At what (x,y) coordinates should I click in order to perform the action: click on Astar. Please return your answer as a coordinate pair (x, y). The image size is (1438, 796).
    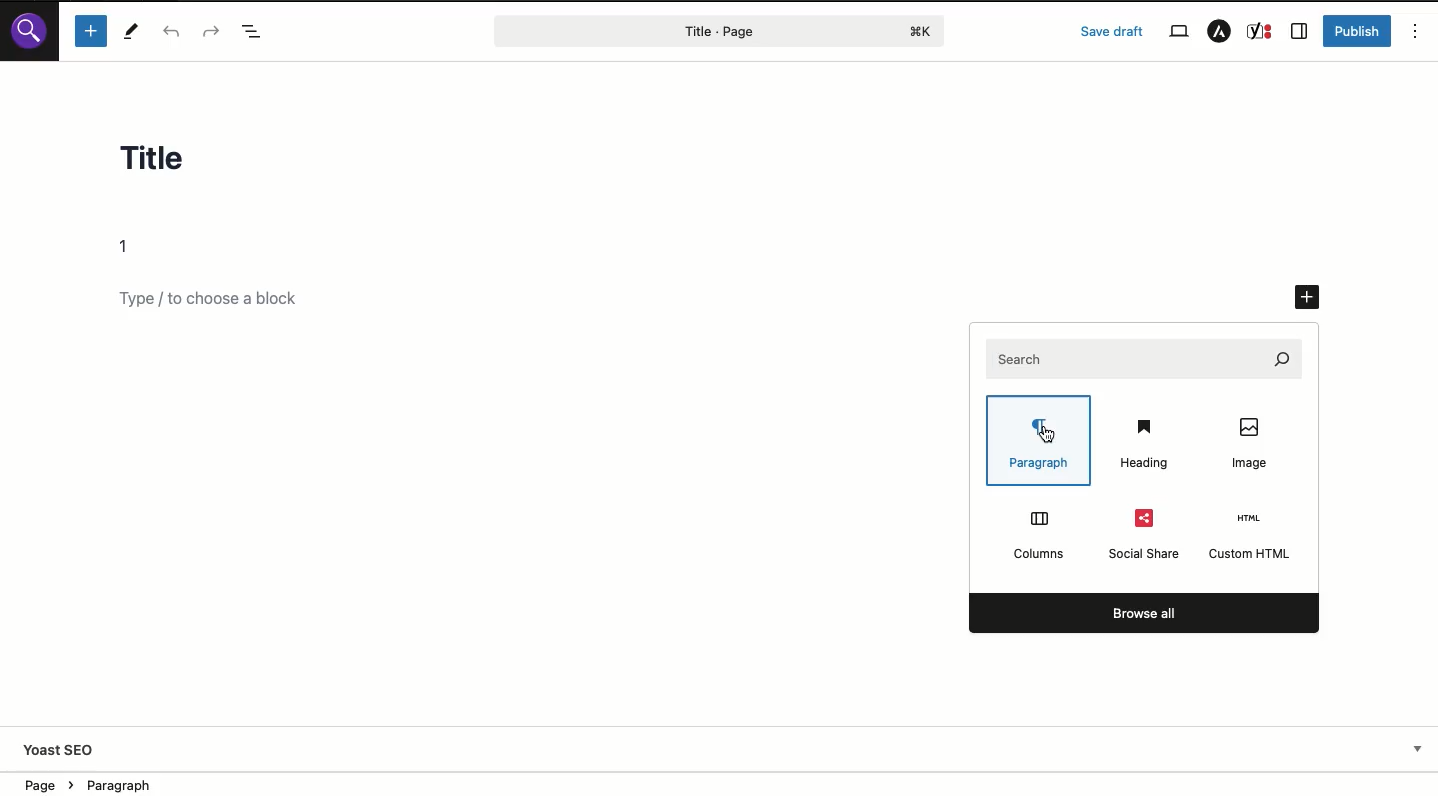
    Looking at the image, I should click on (1219, 32).